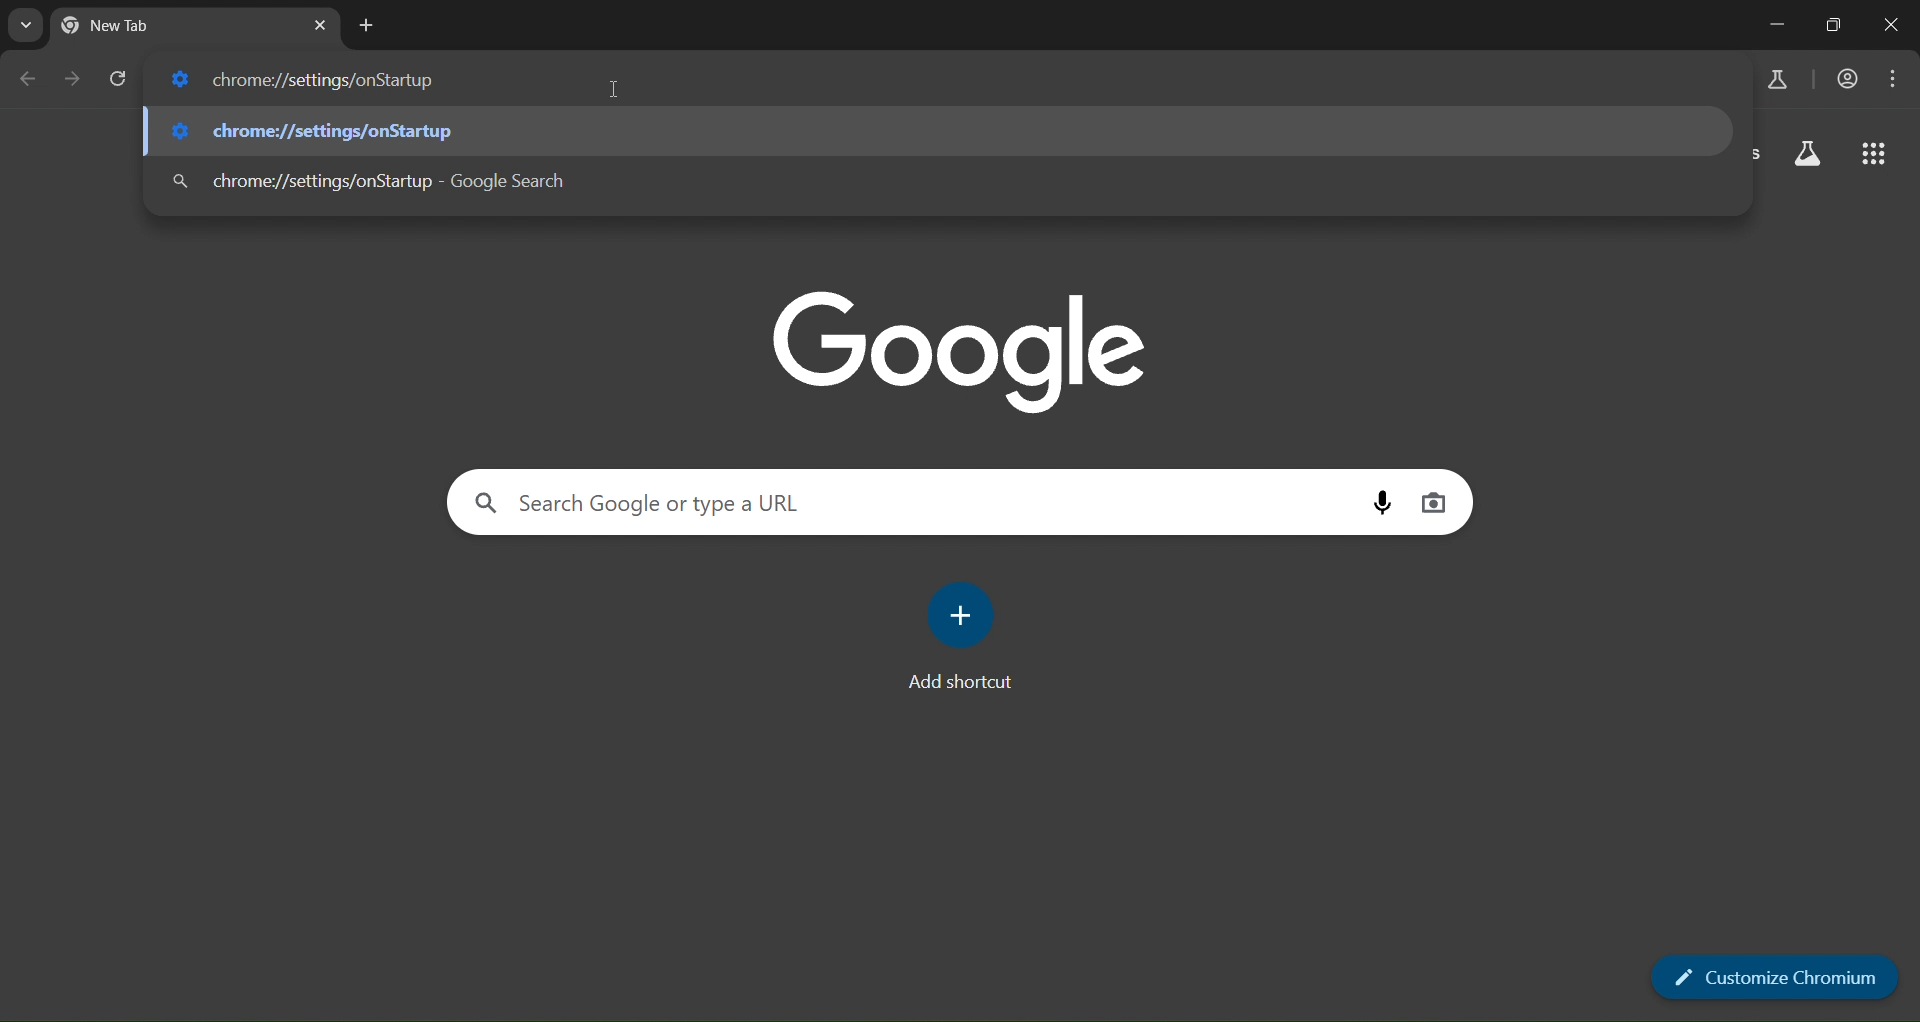 This screenshot has width=1920, height=1022. Describe the element at coordinates (73, 80) in the screenshot. I see `go forward one page` at that location.